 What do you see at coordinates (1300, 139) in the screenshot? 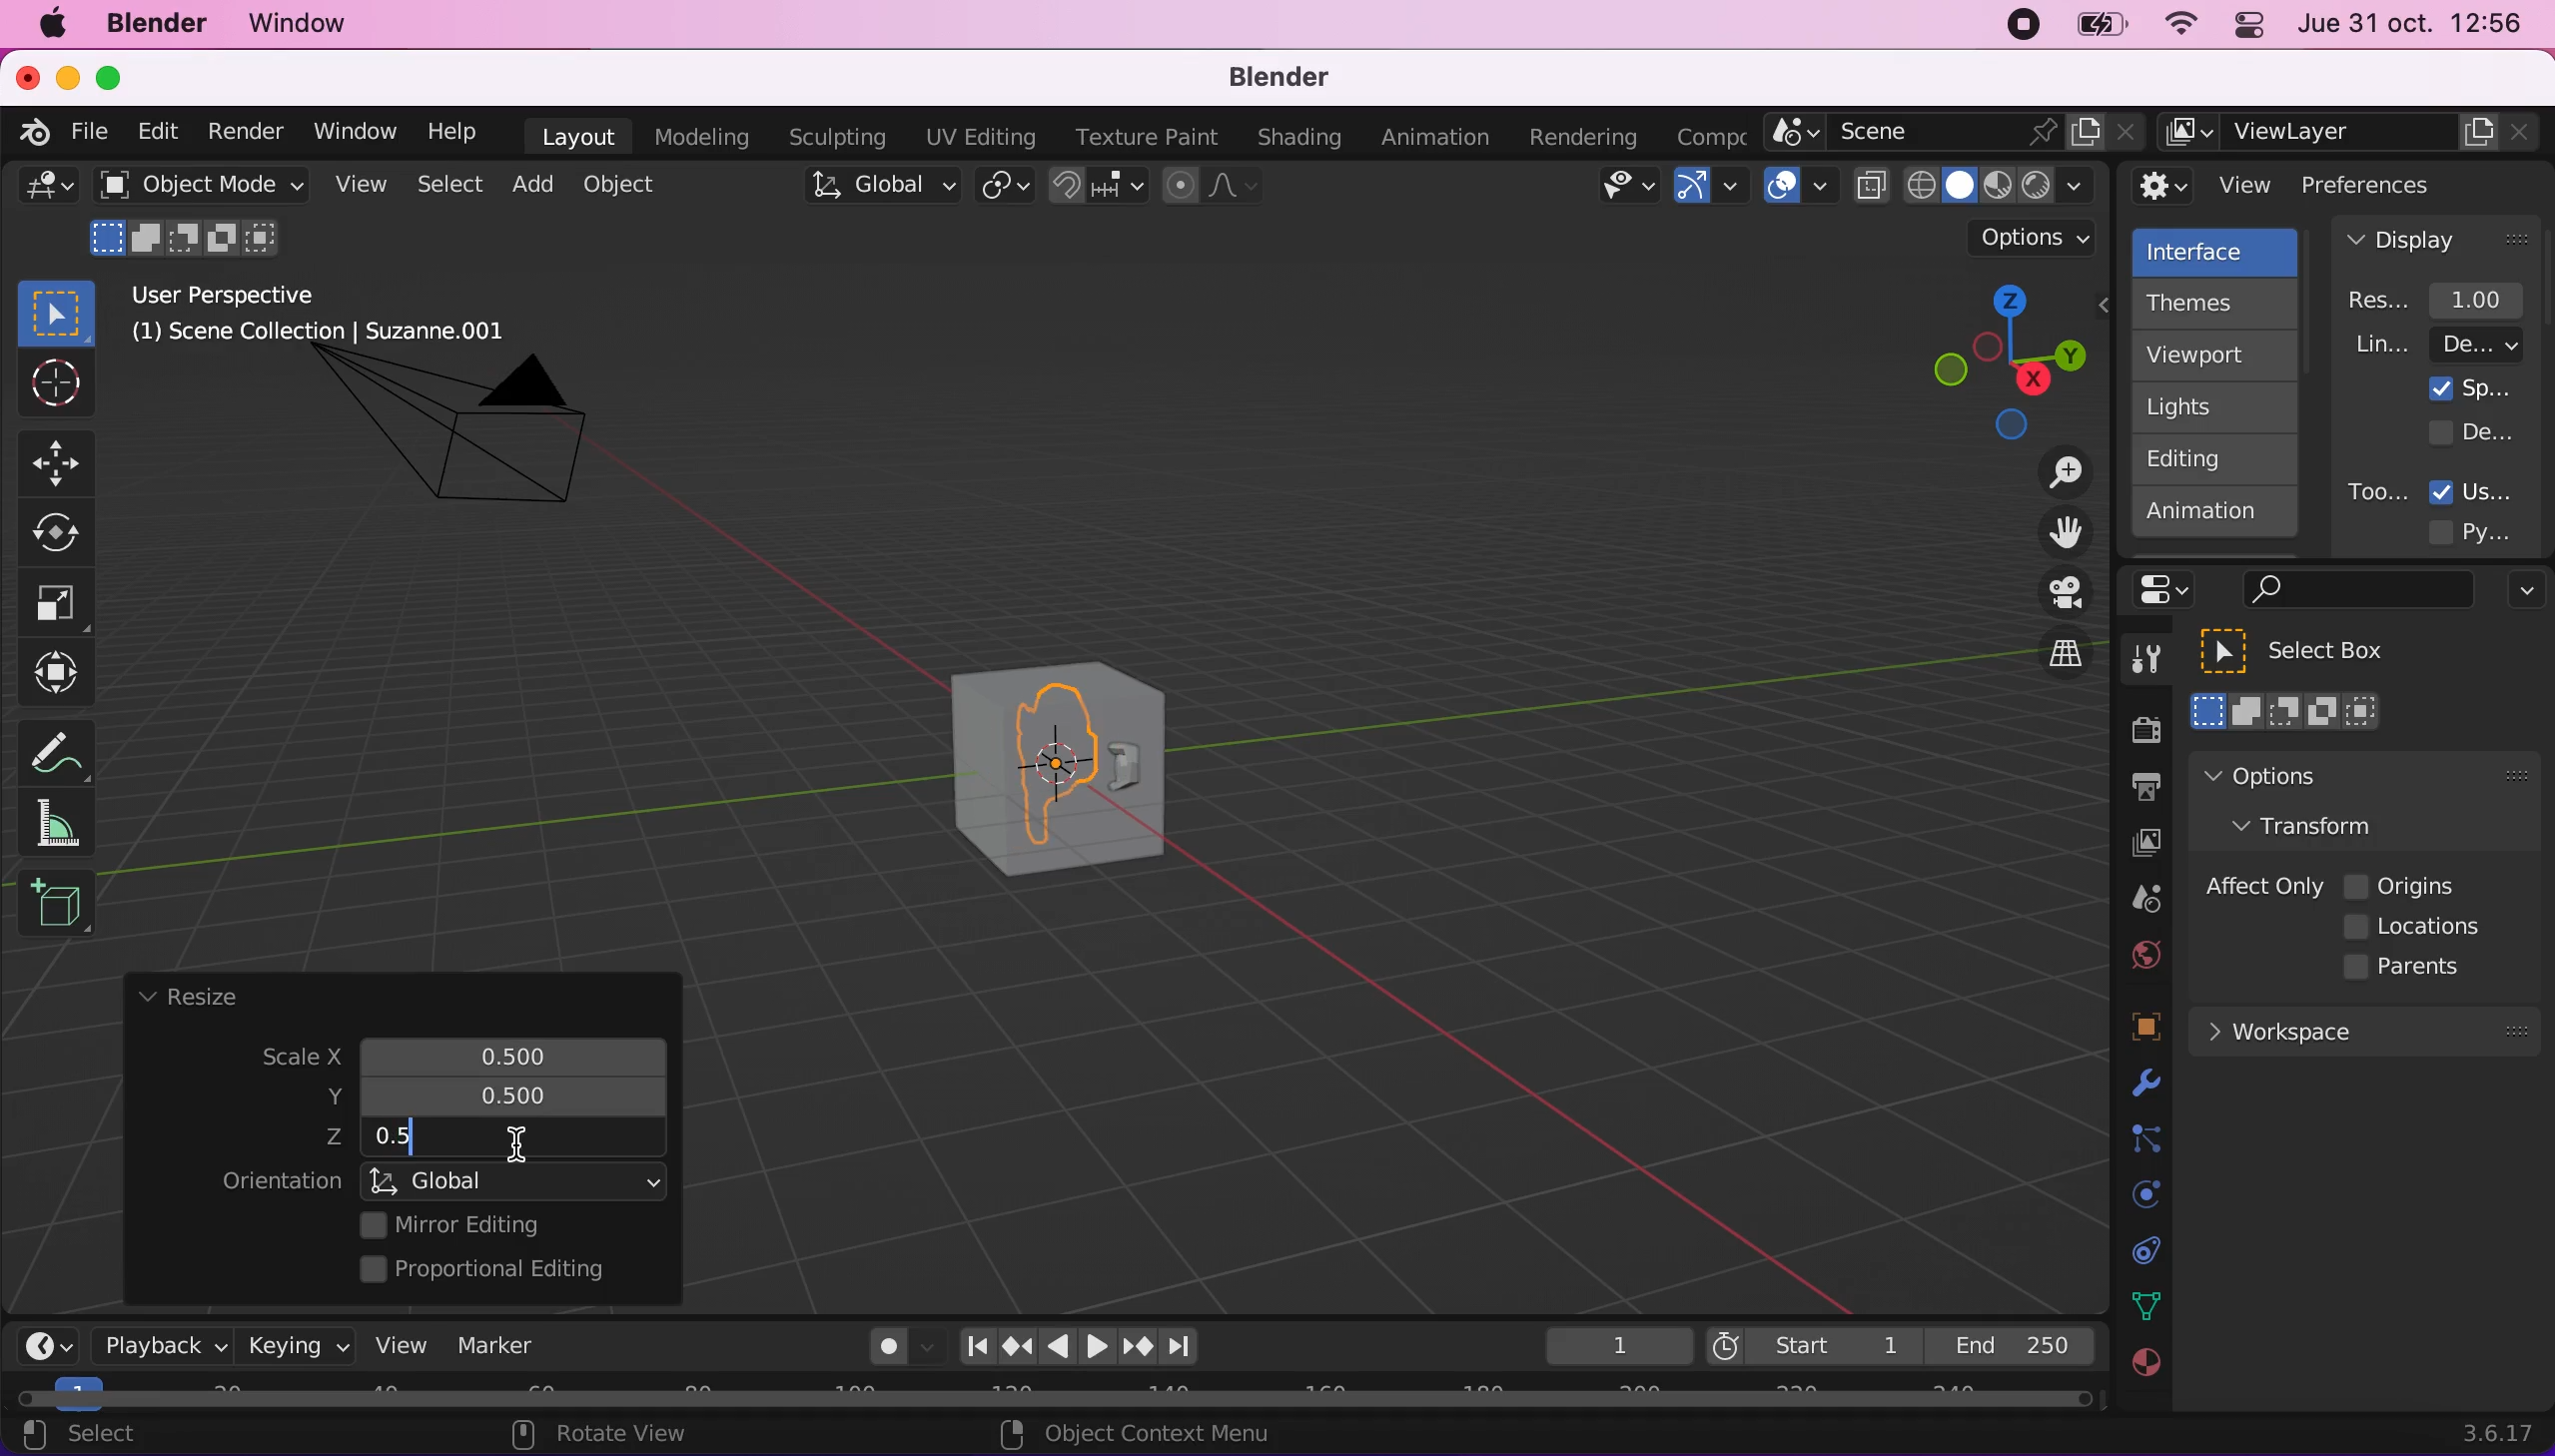
I see `shading` at bounding box center [1300, 139].